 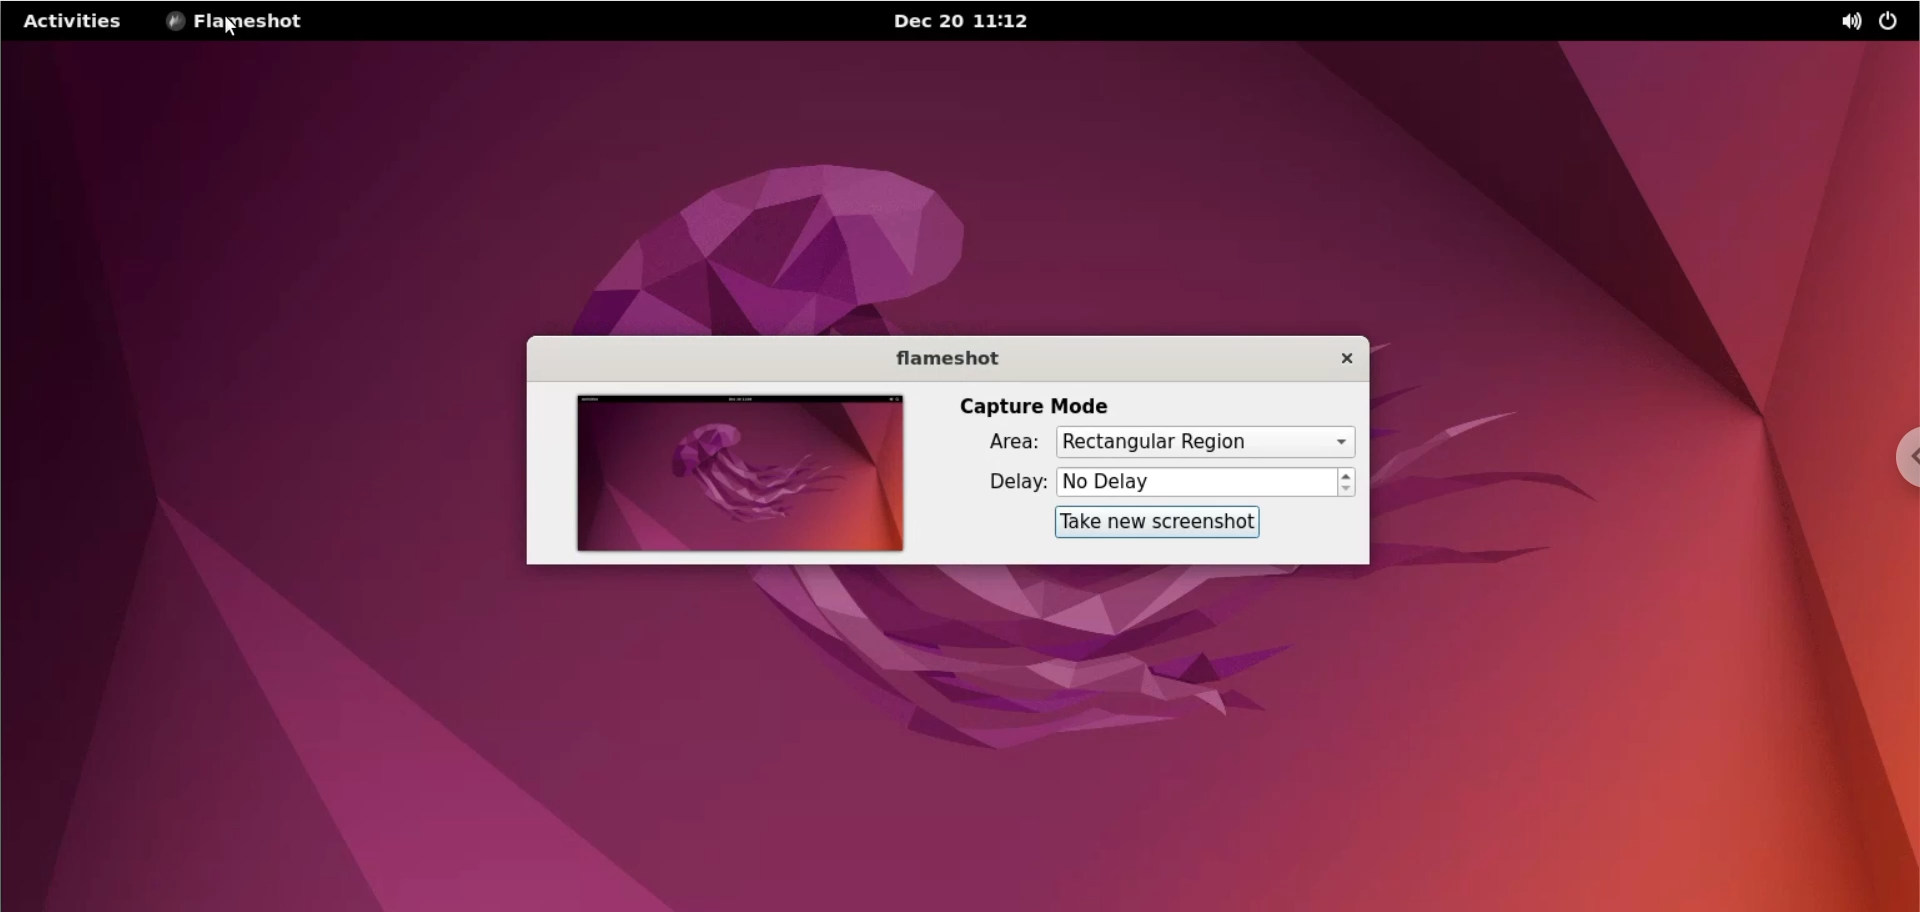 What do you see at coordinates (1902, 455) in the screenshot?
I see `chrome options` at bounding box center [1902, 455].